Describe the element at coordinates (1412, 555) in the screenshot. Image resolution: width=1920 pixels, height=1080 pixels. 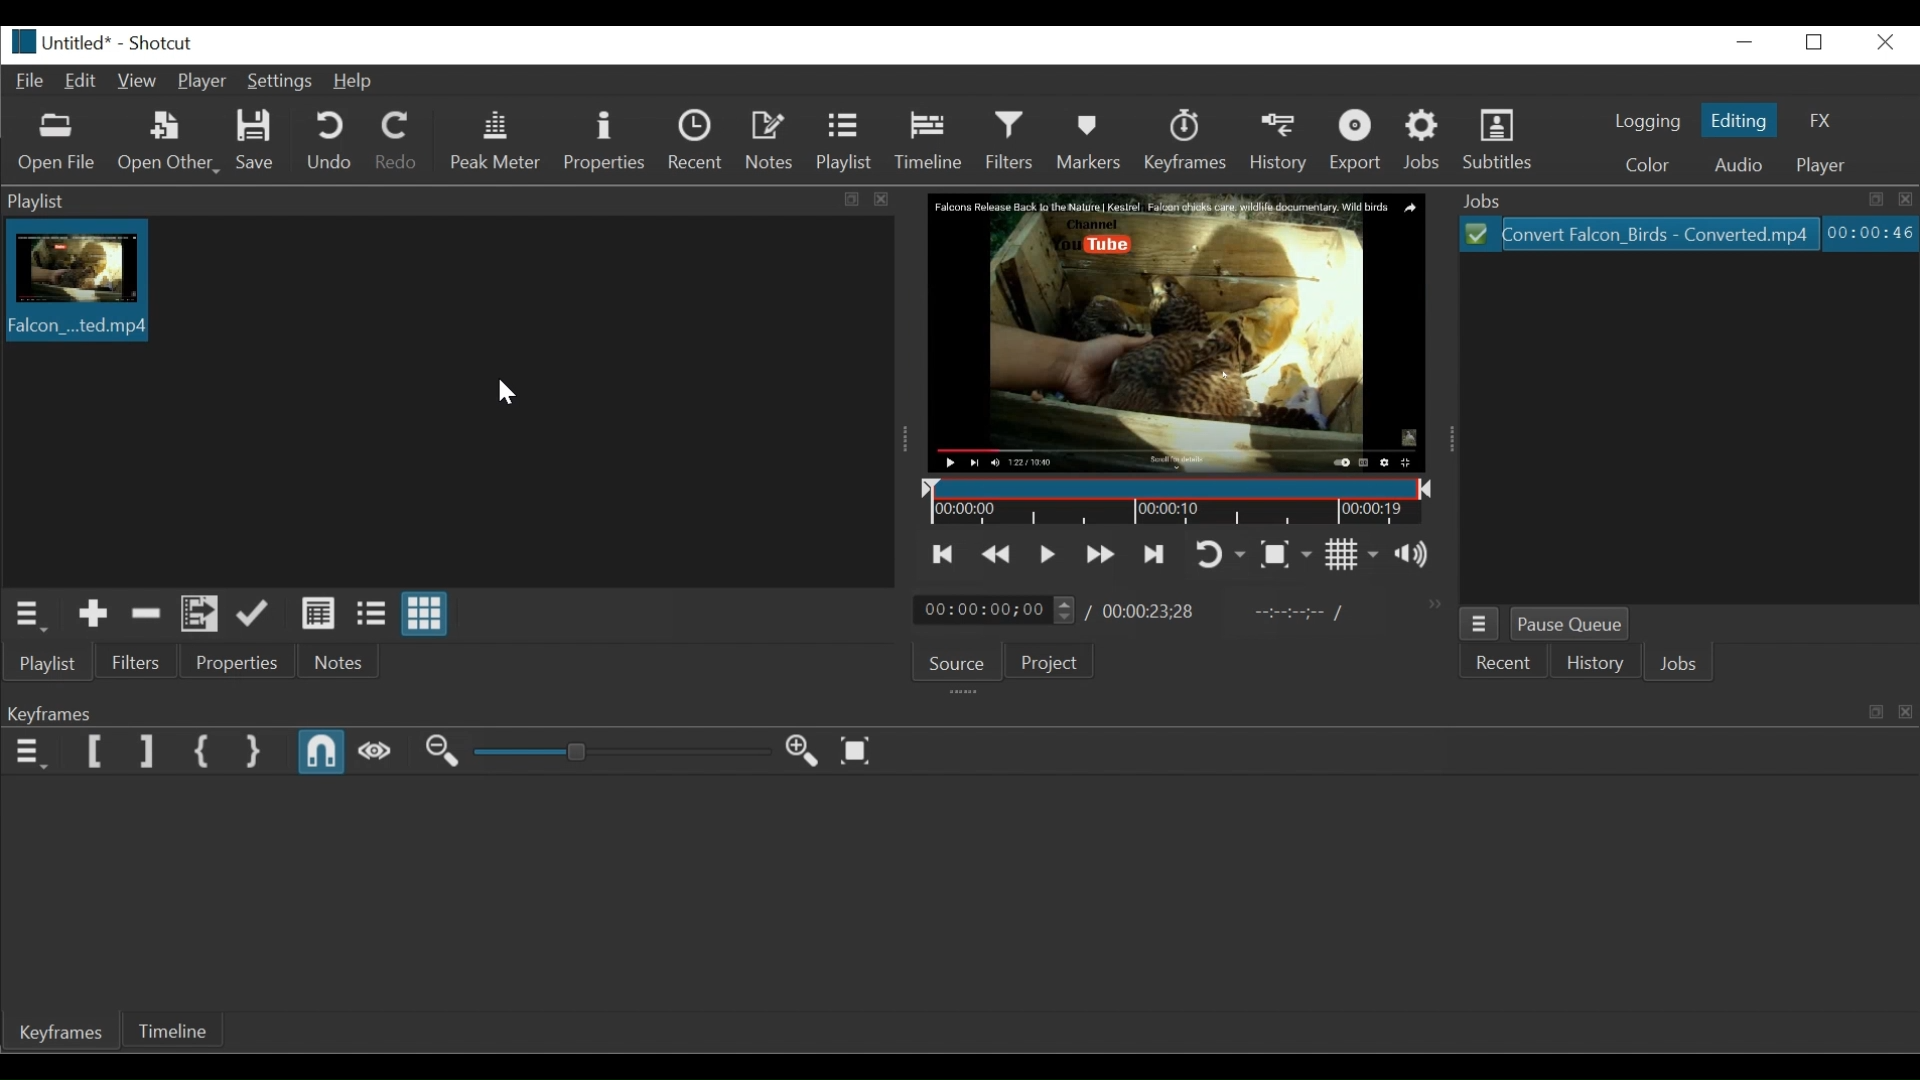
I see `Show the volume control` at that location.